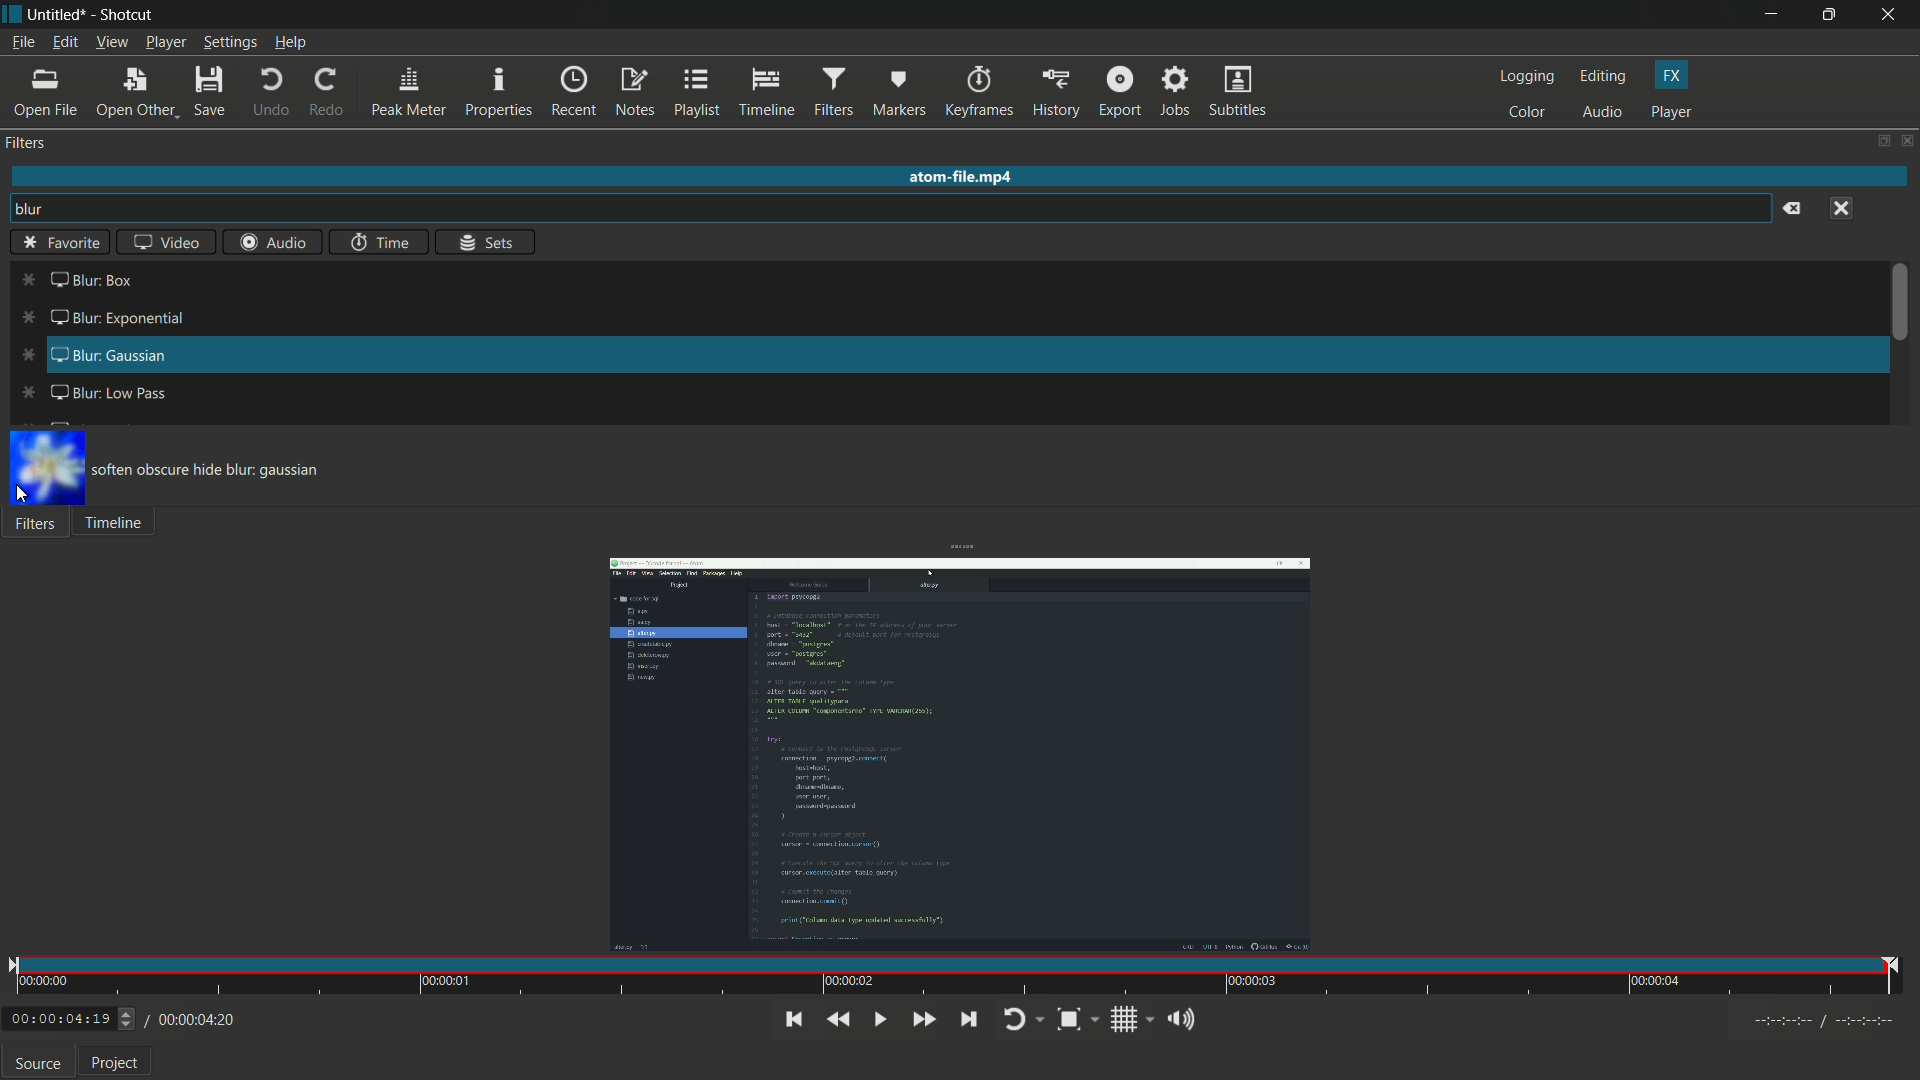  I want to click on view menu, so click(110, 43).